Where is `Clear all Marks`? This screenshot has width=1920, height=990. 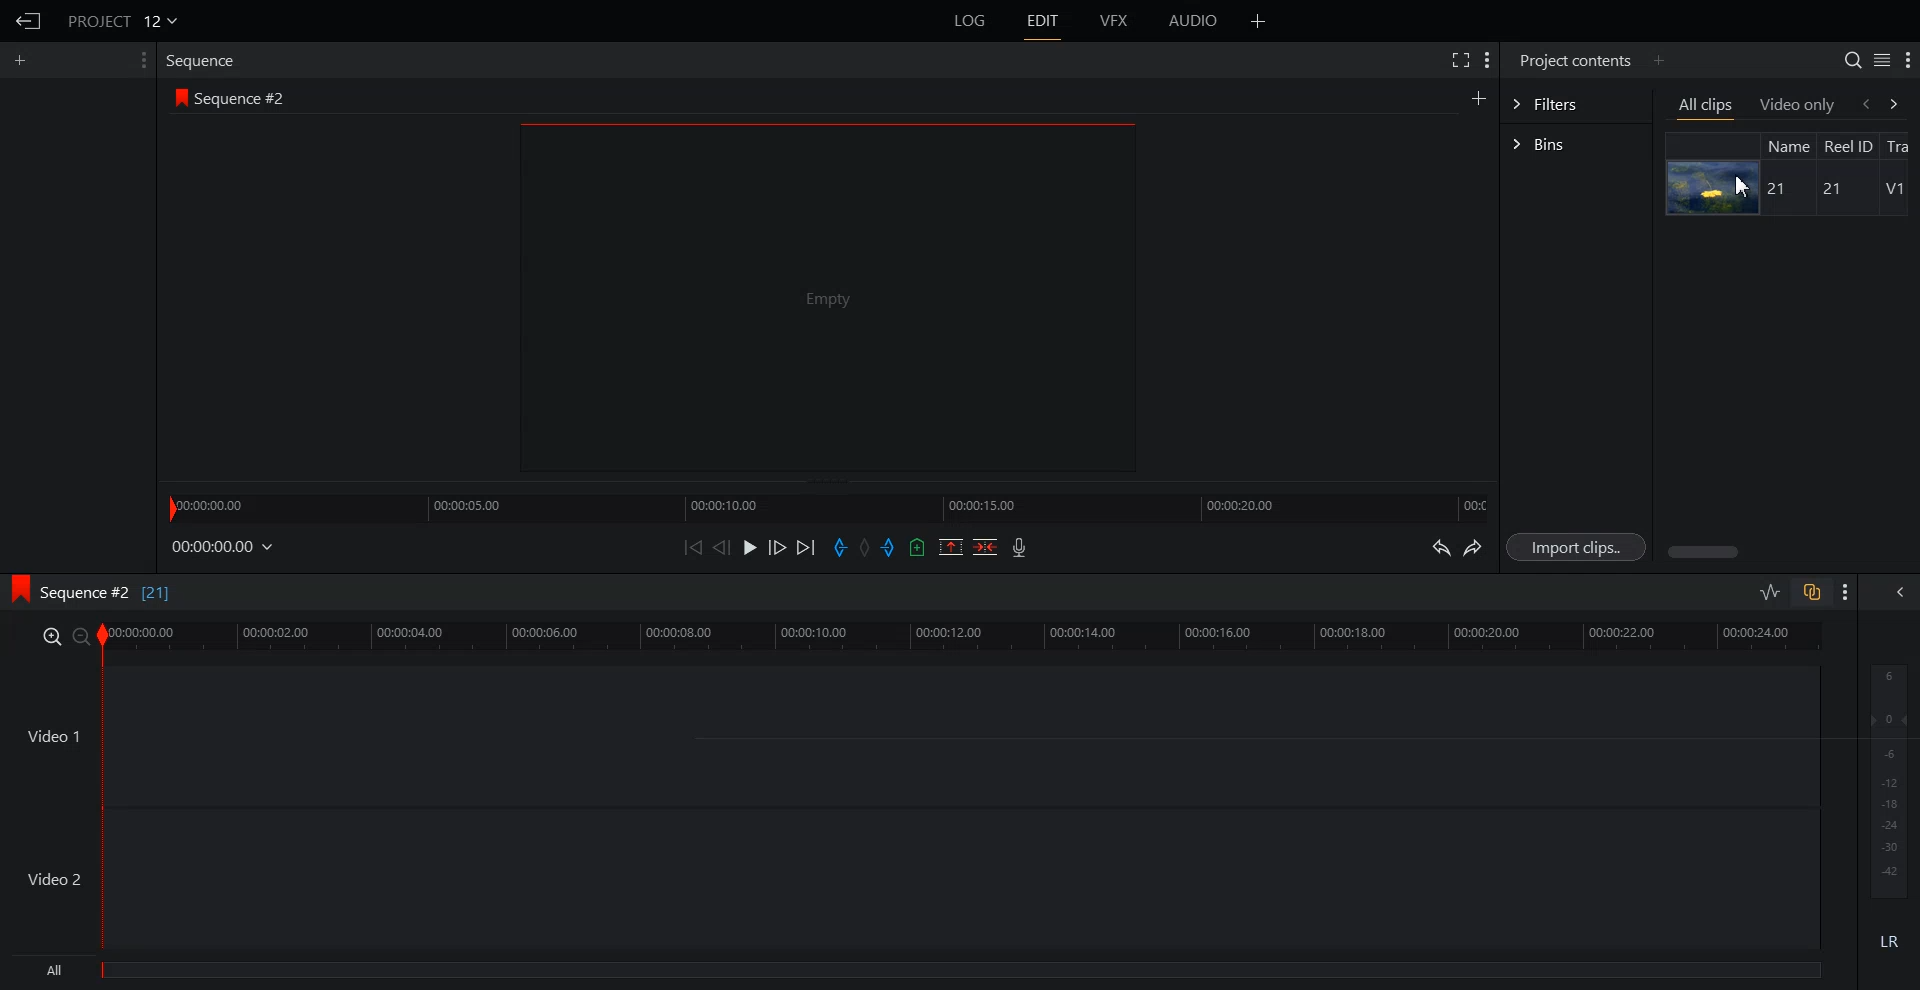
Clear all Marks is located at coordinates (865, 546).